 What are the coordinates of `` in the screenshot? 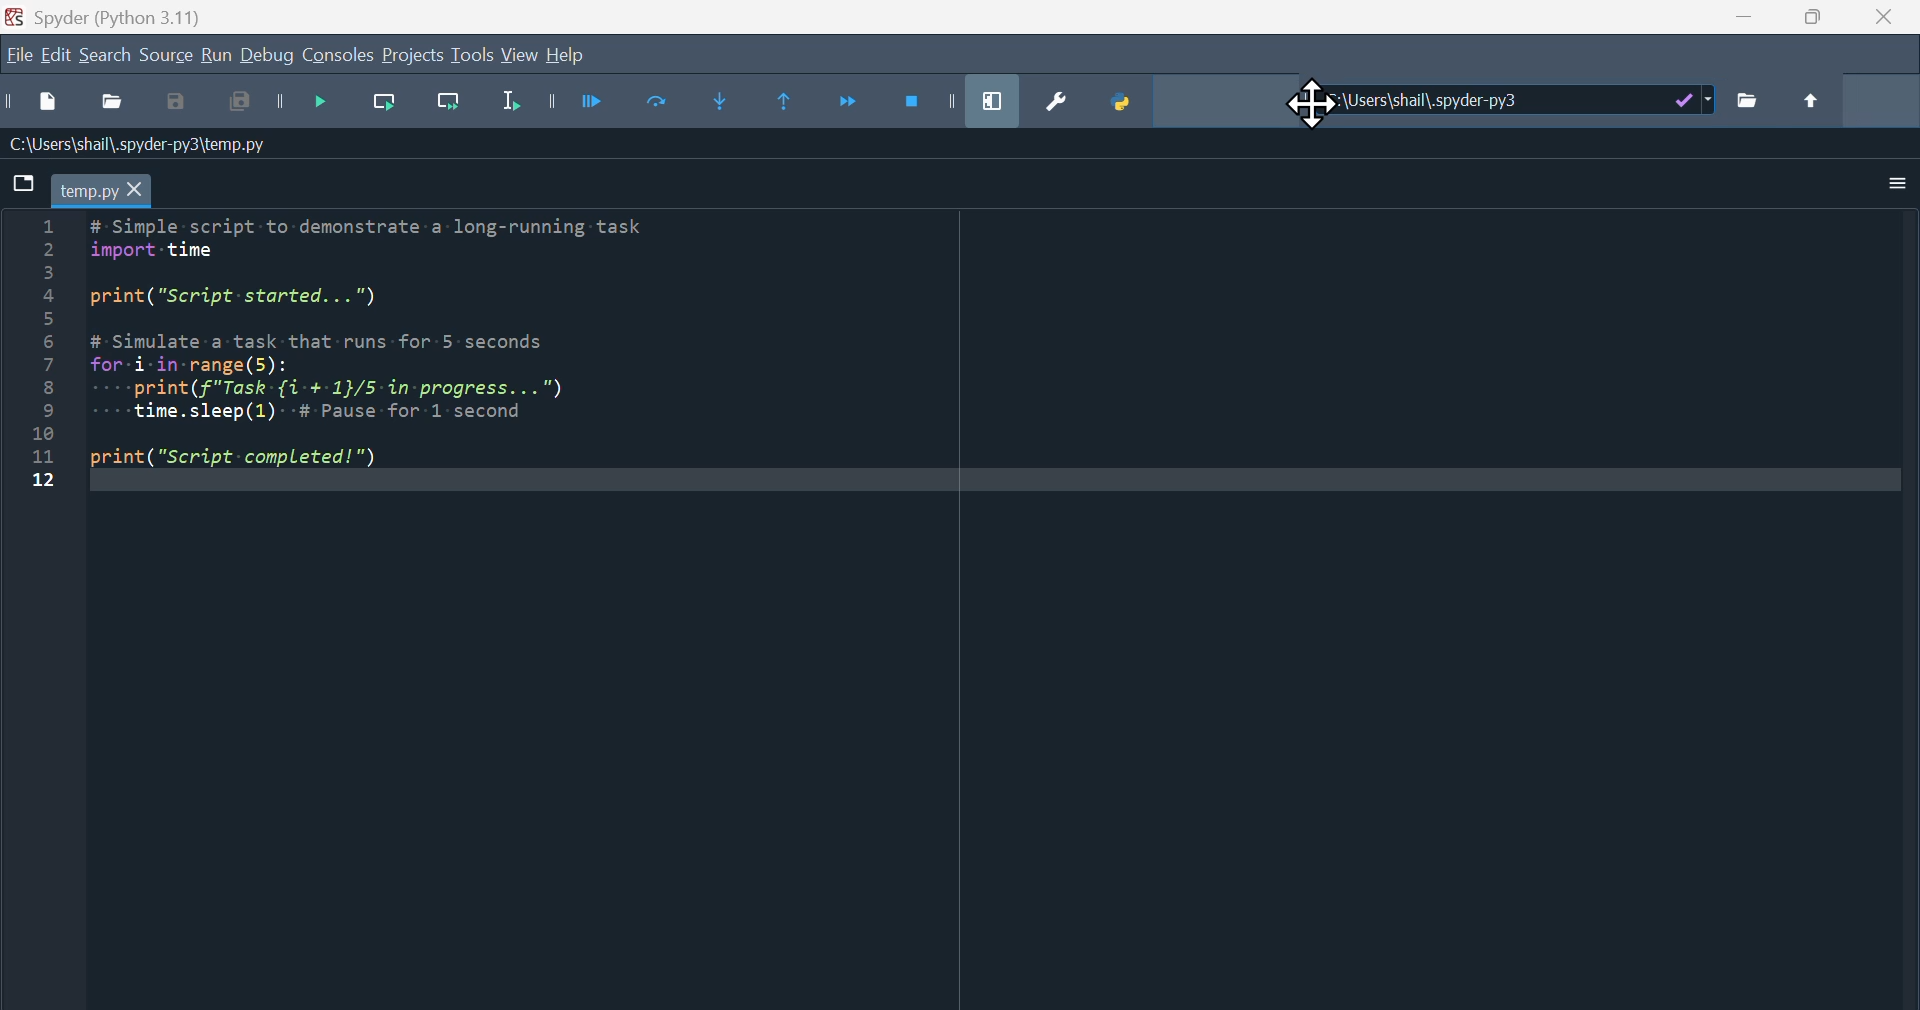 It's located at (241, 108).